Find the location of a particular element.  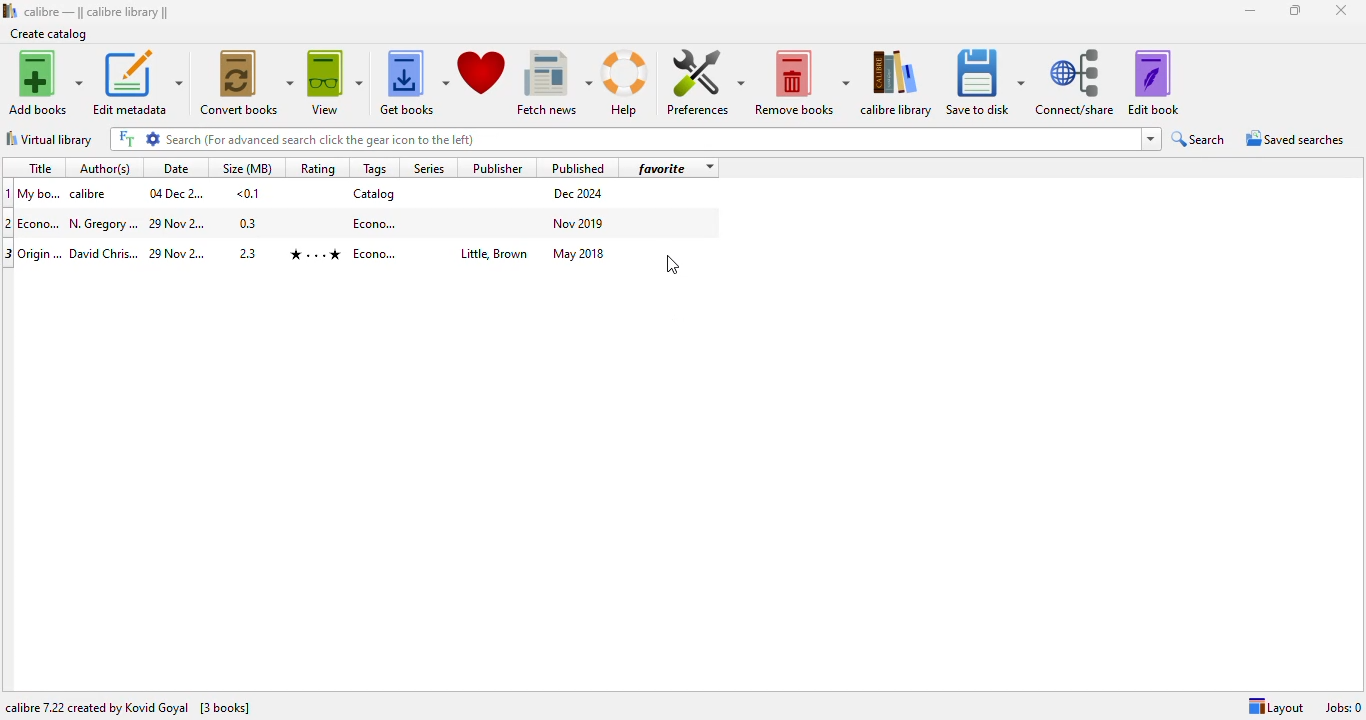

publish date is located at coordinates (580, 253).